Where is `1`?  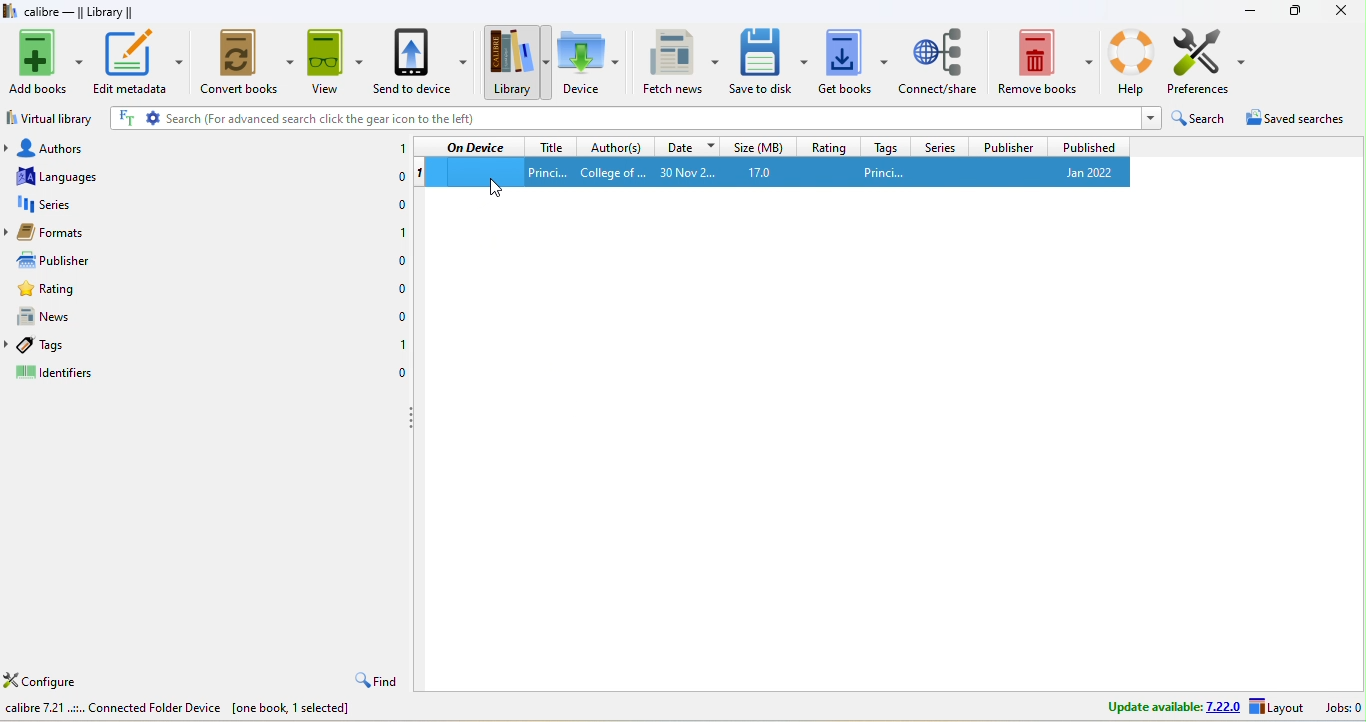
1 is located at coordinates (399, 149).